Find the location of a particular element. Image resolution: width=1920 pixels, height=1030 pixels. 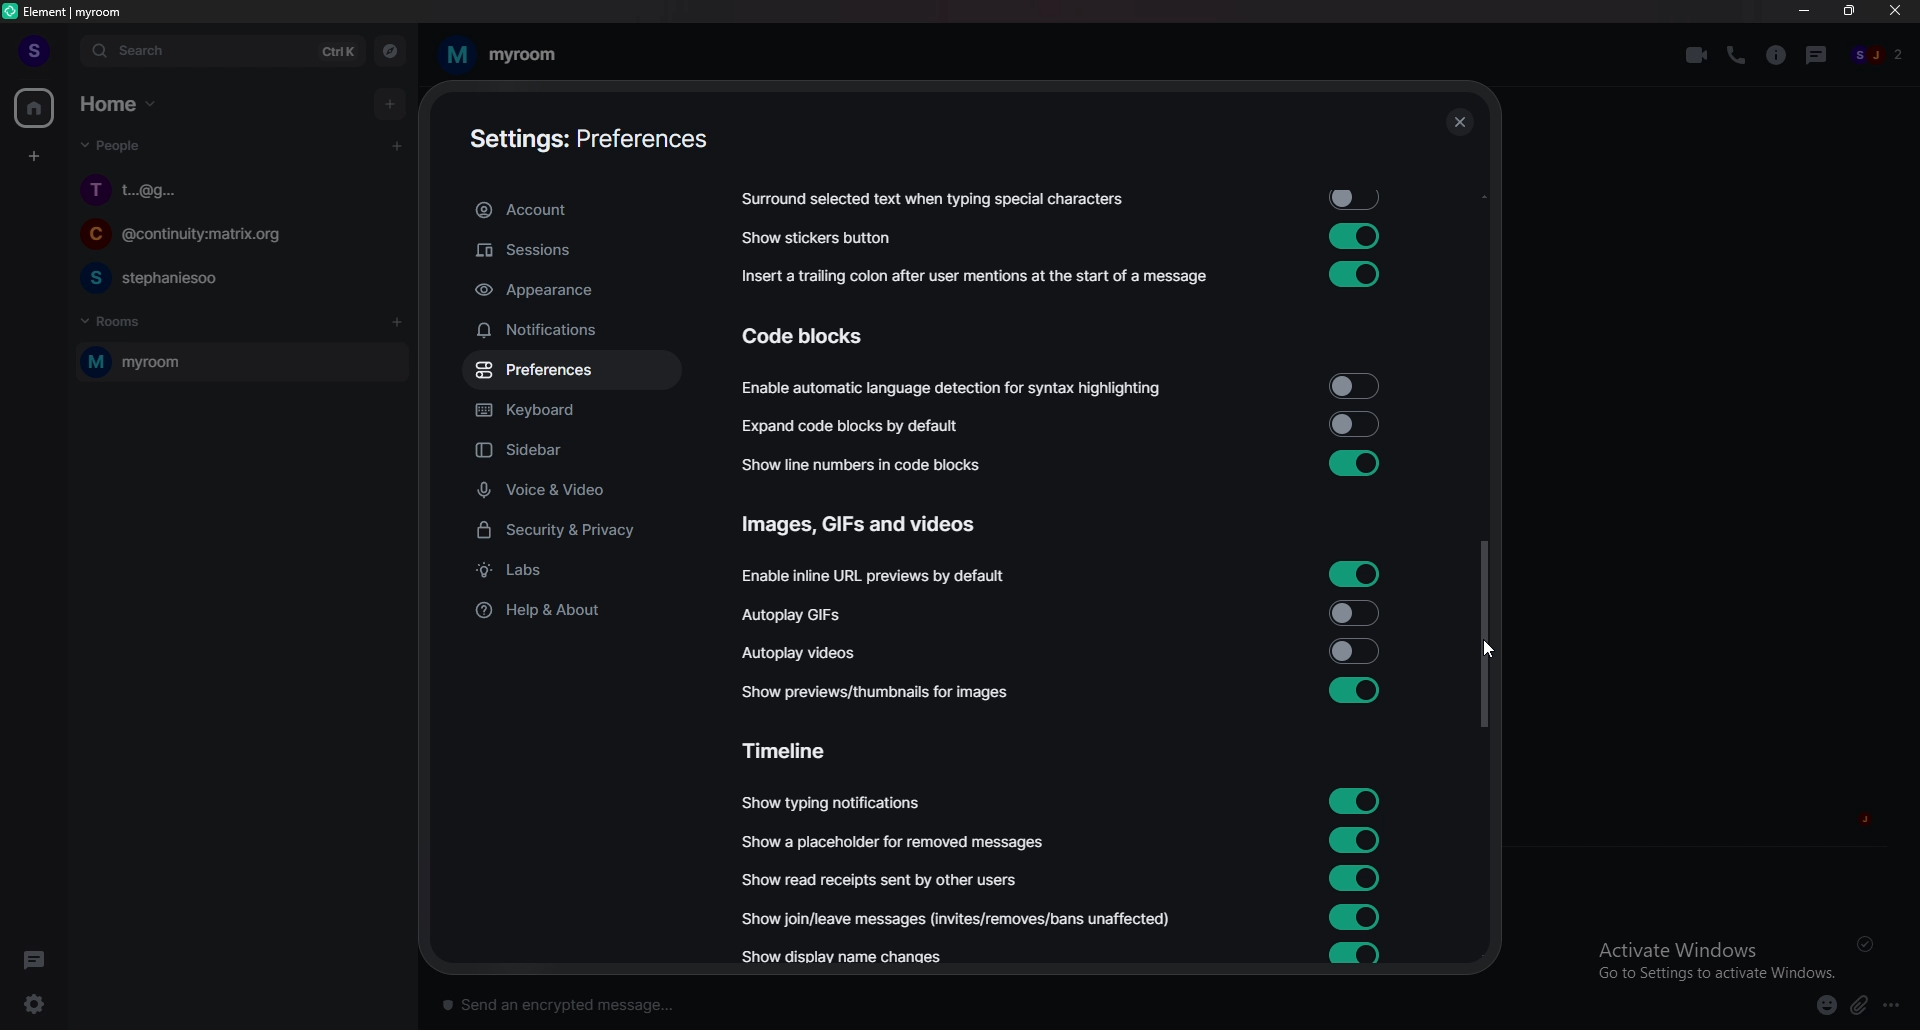

toggle is located at coordinates (1354, 462).